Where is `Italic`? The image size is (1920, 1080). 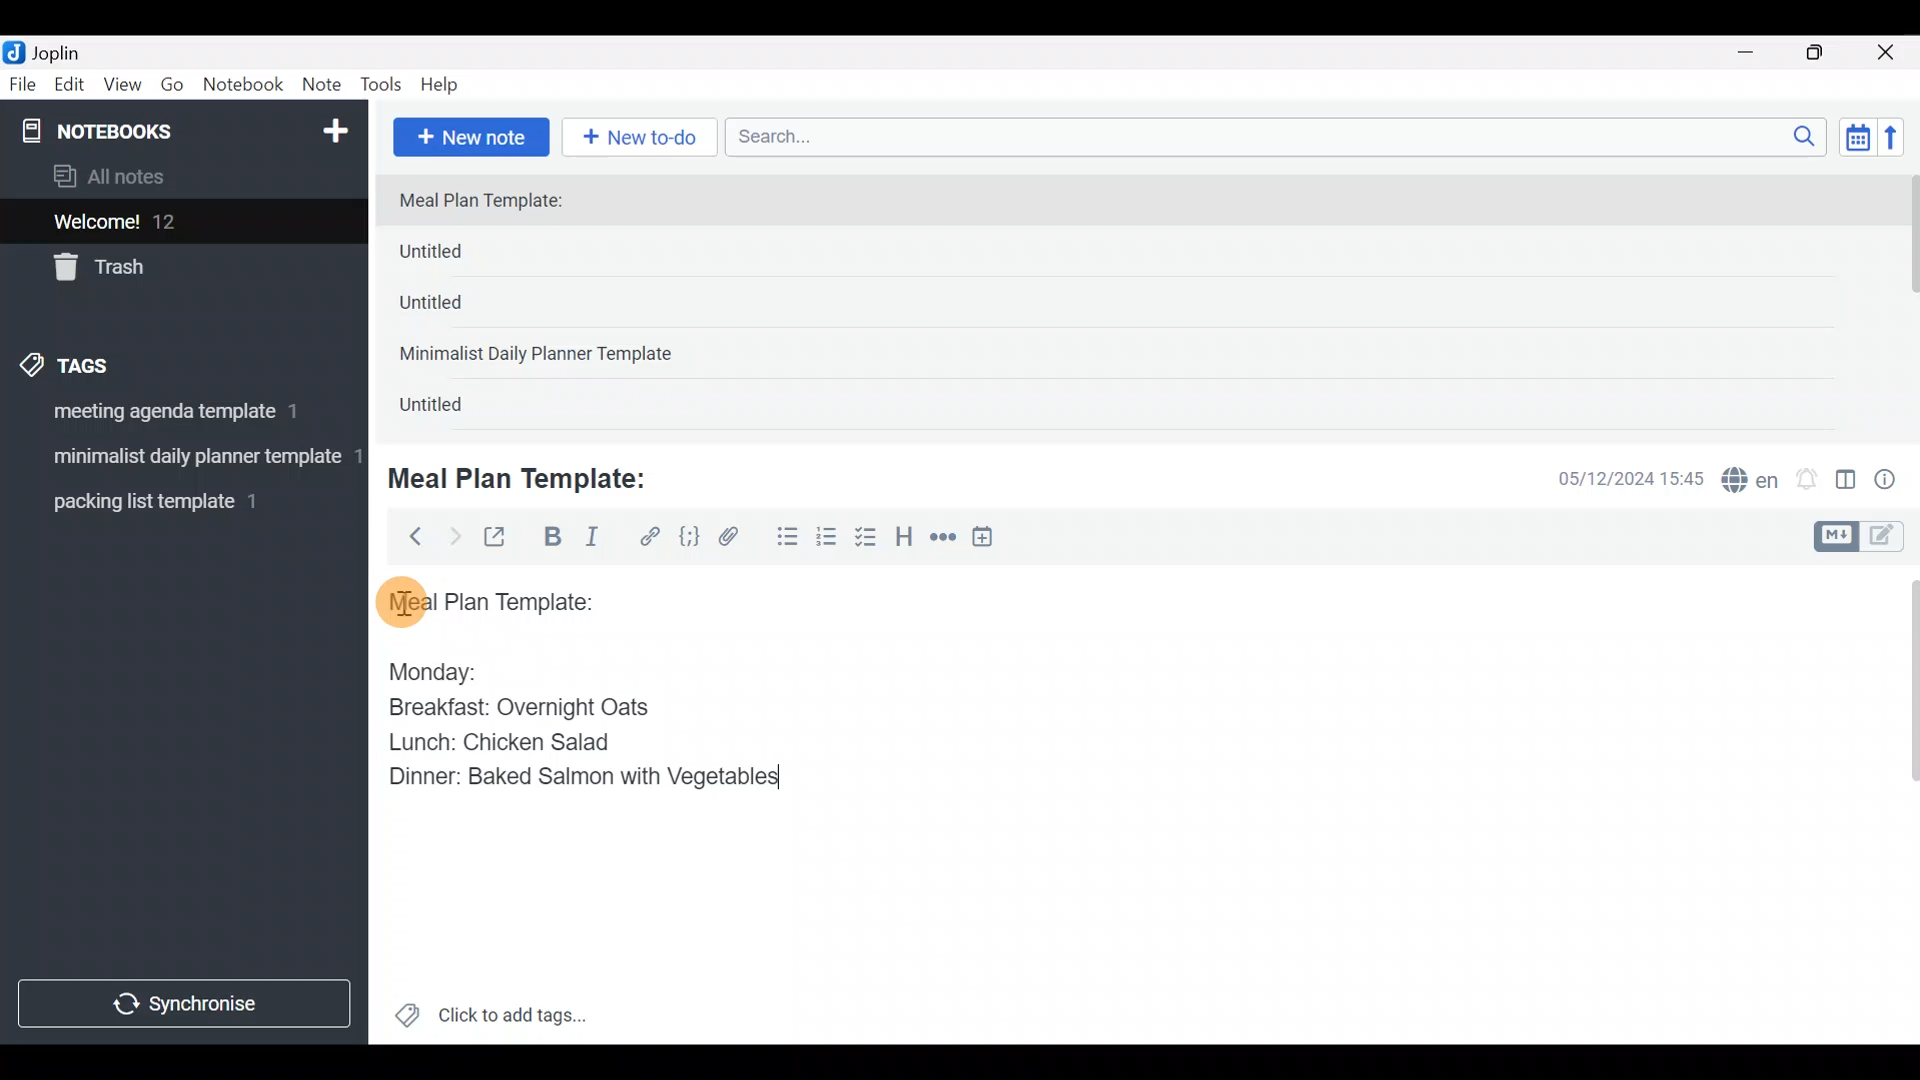
Italic is located at coordinates (590, 541).